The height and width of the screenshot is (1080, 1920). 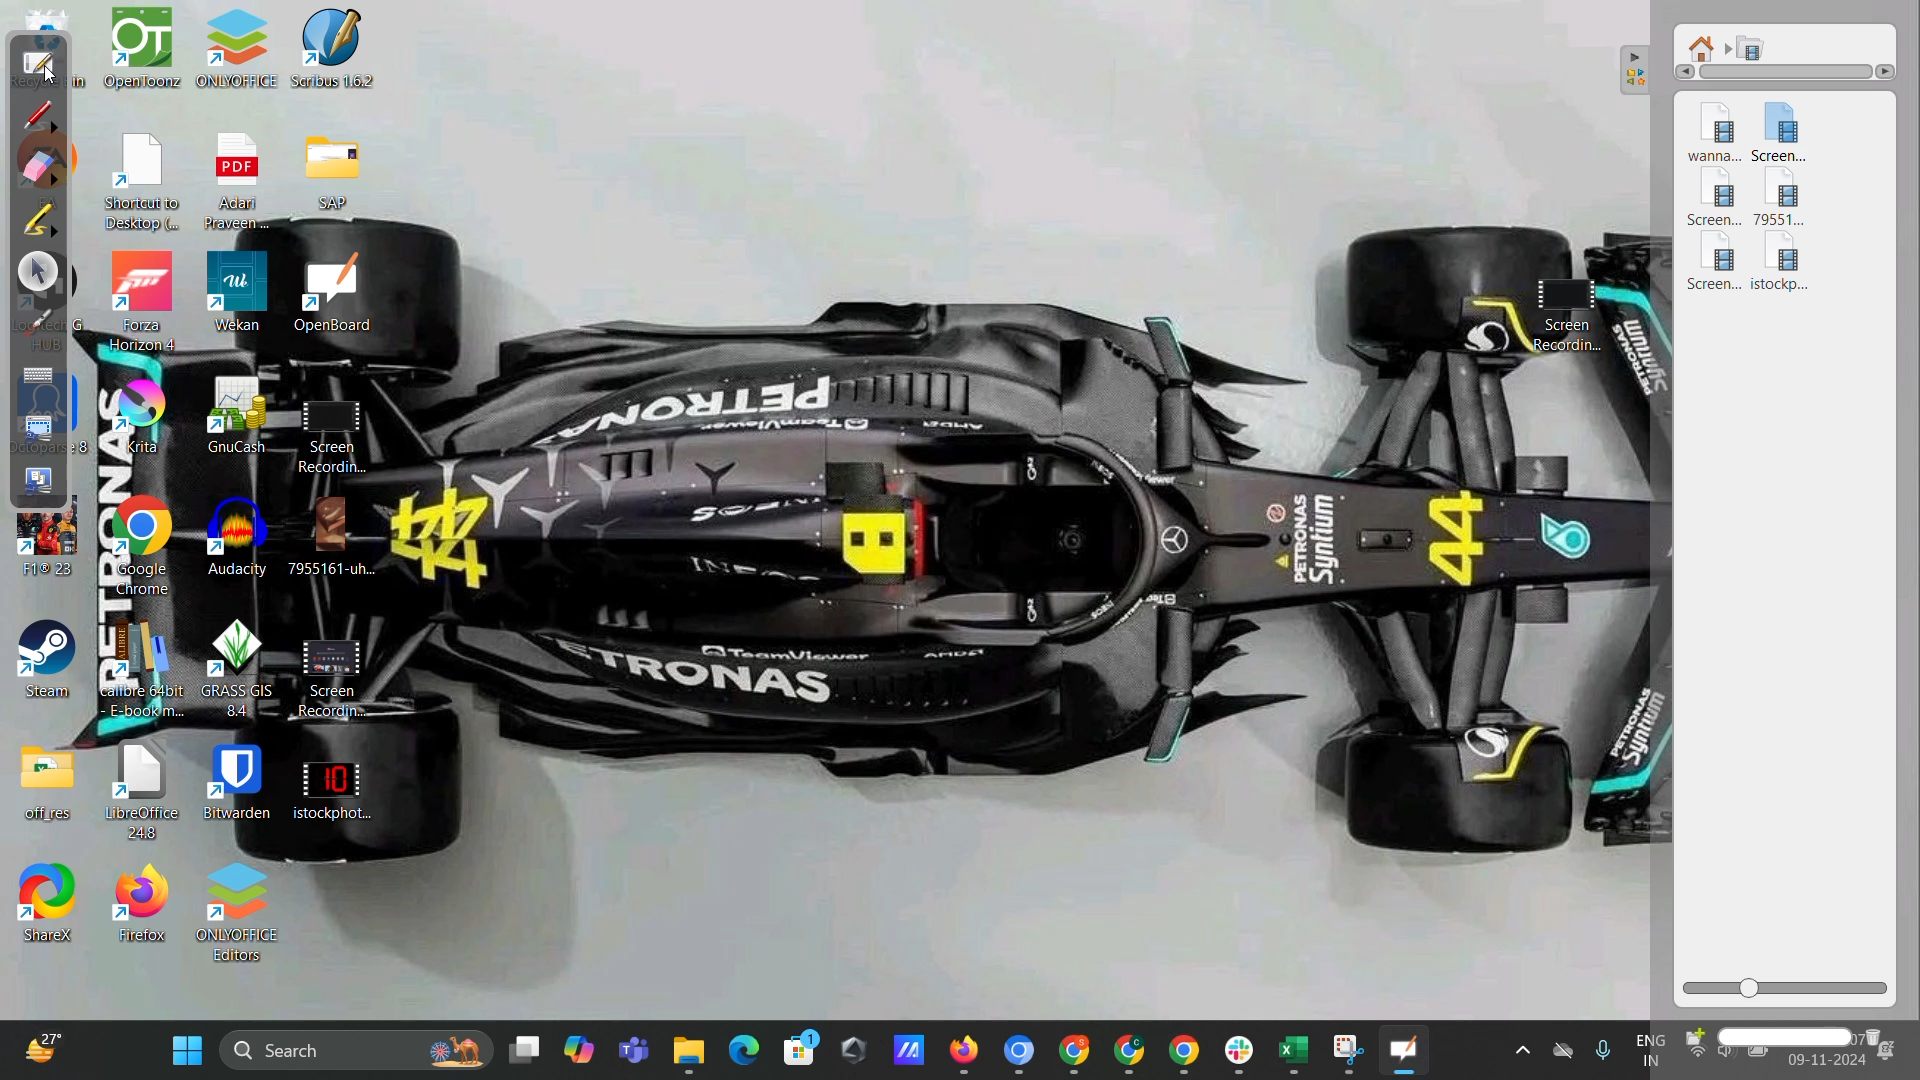 I want to click on collapse, so click(x=1642, y=69).